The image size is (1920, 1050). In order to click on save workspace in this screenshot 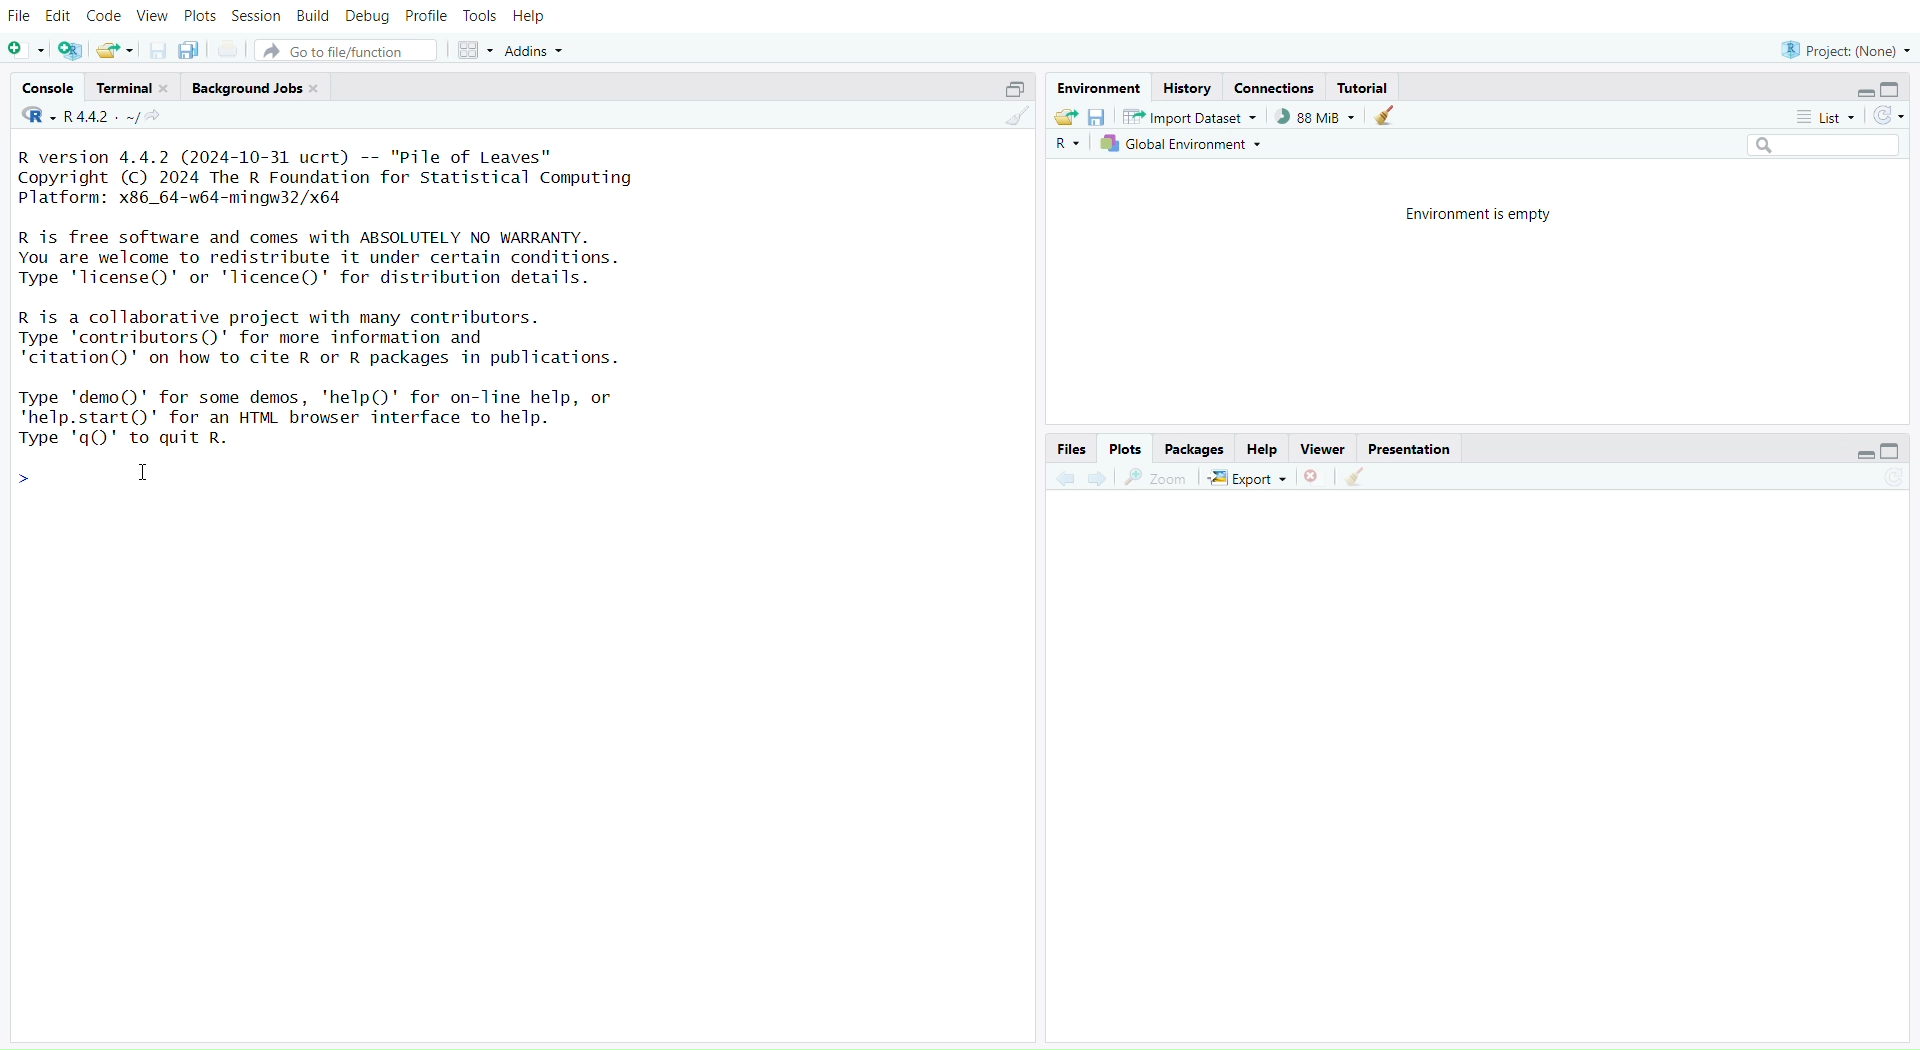, I will do `click(1099, 117)`.